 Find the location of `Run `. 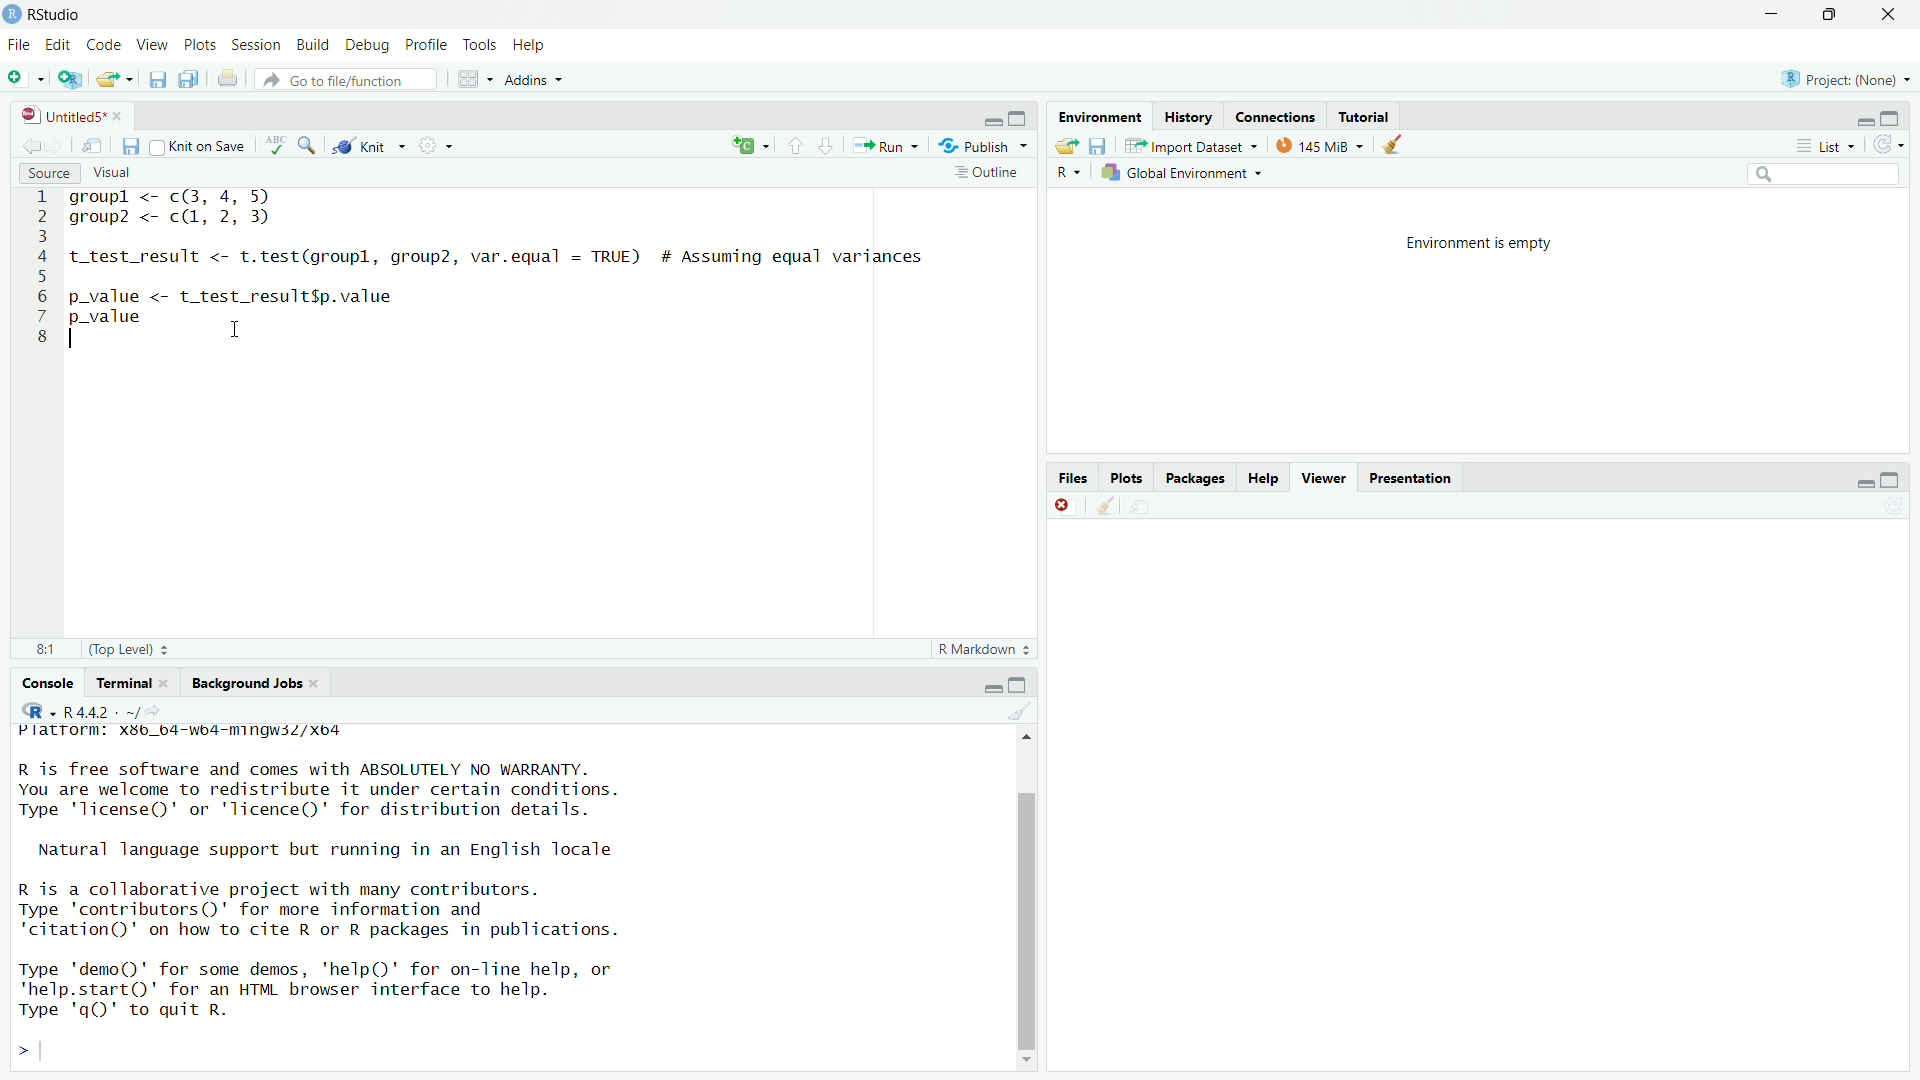

Run  is located at coordinates (881, 144).